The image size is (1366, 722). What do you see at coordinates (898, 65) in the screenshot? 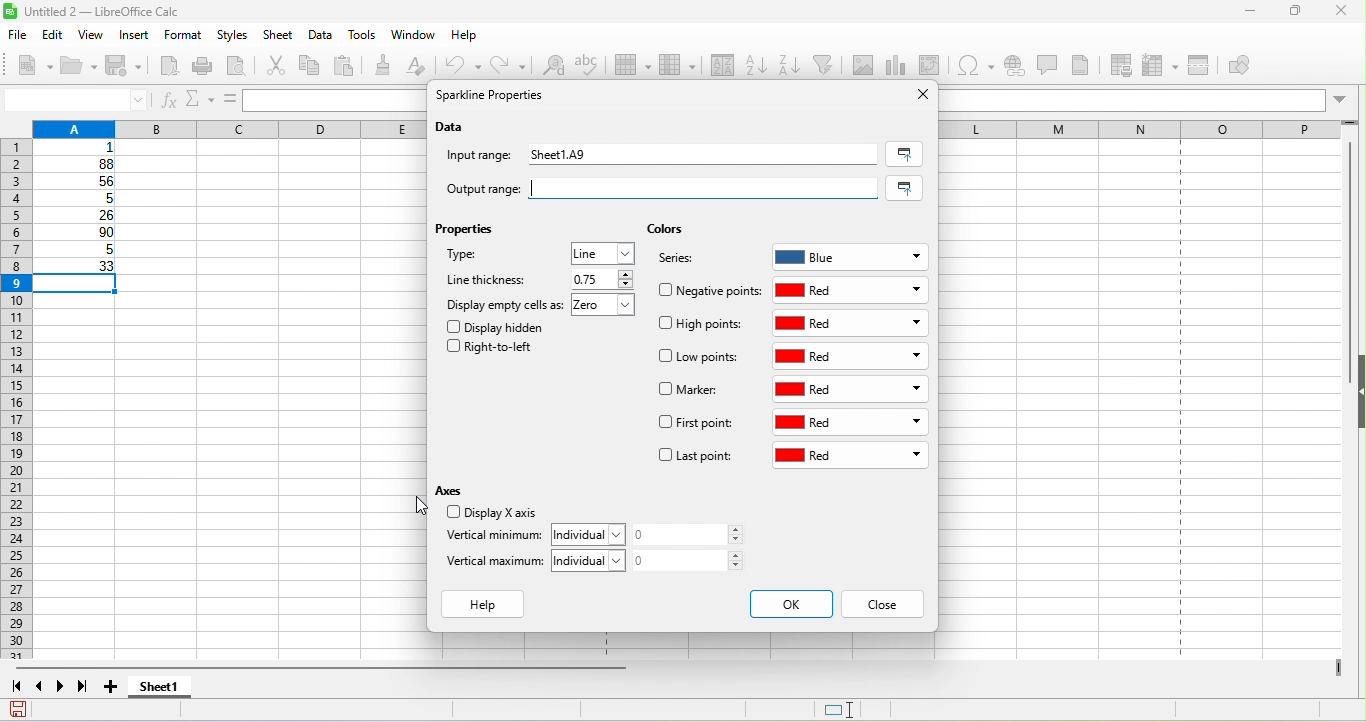
I see `chart` at bounding box center [898, 65].